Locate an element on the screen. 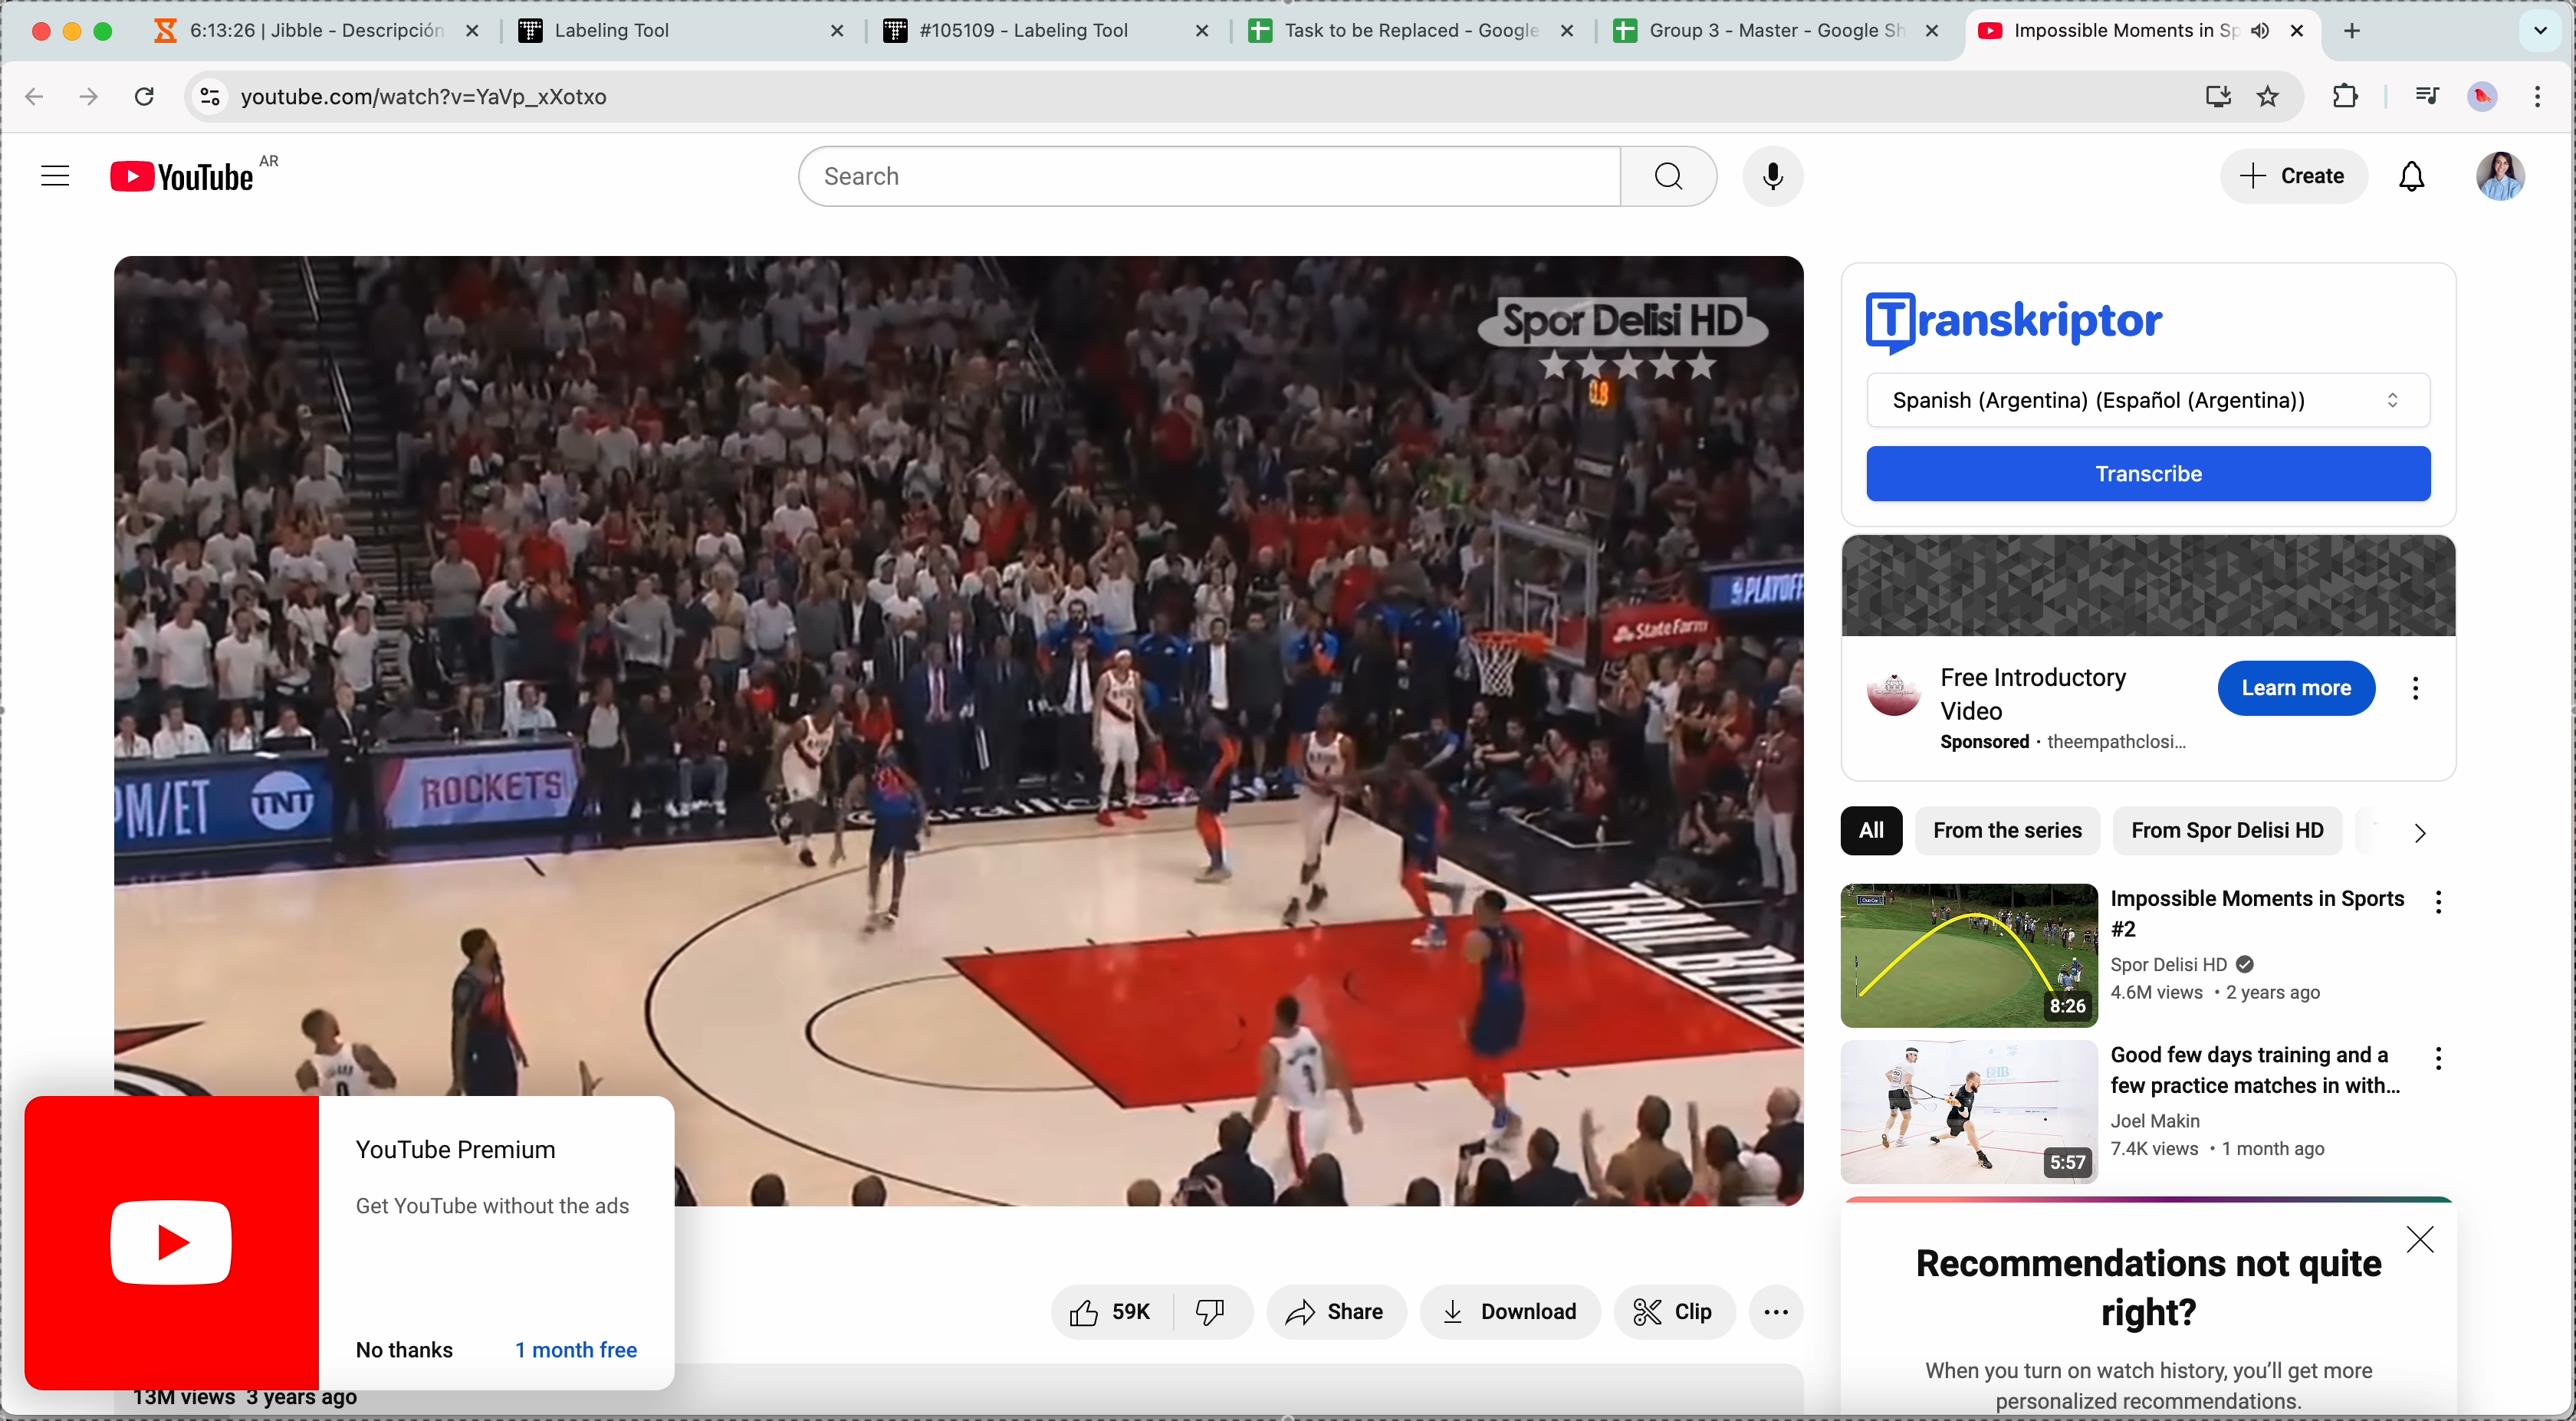 This screenshot has width=2576, height=1421. more options is located at coordinates (2446, 1055).